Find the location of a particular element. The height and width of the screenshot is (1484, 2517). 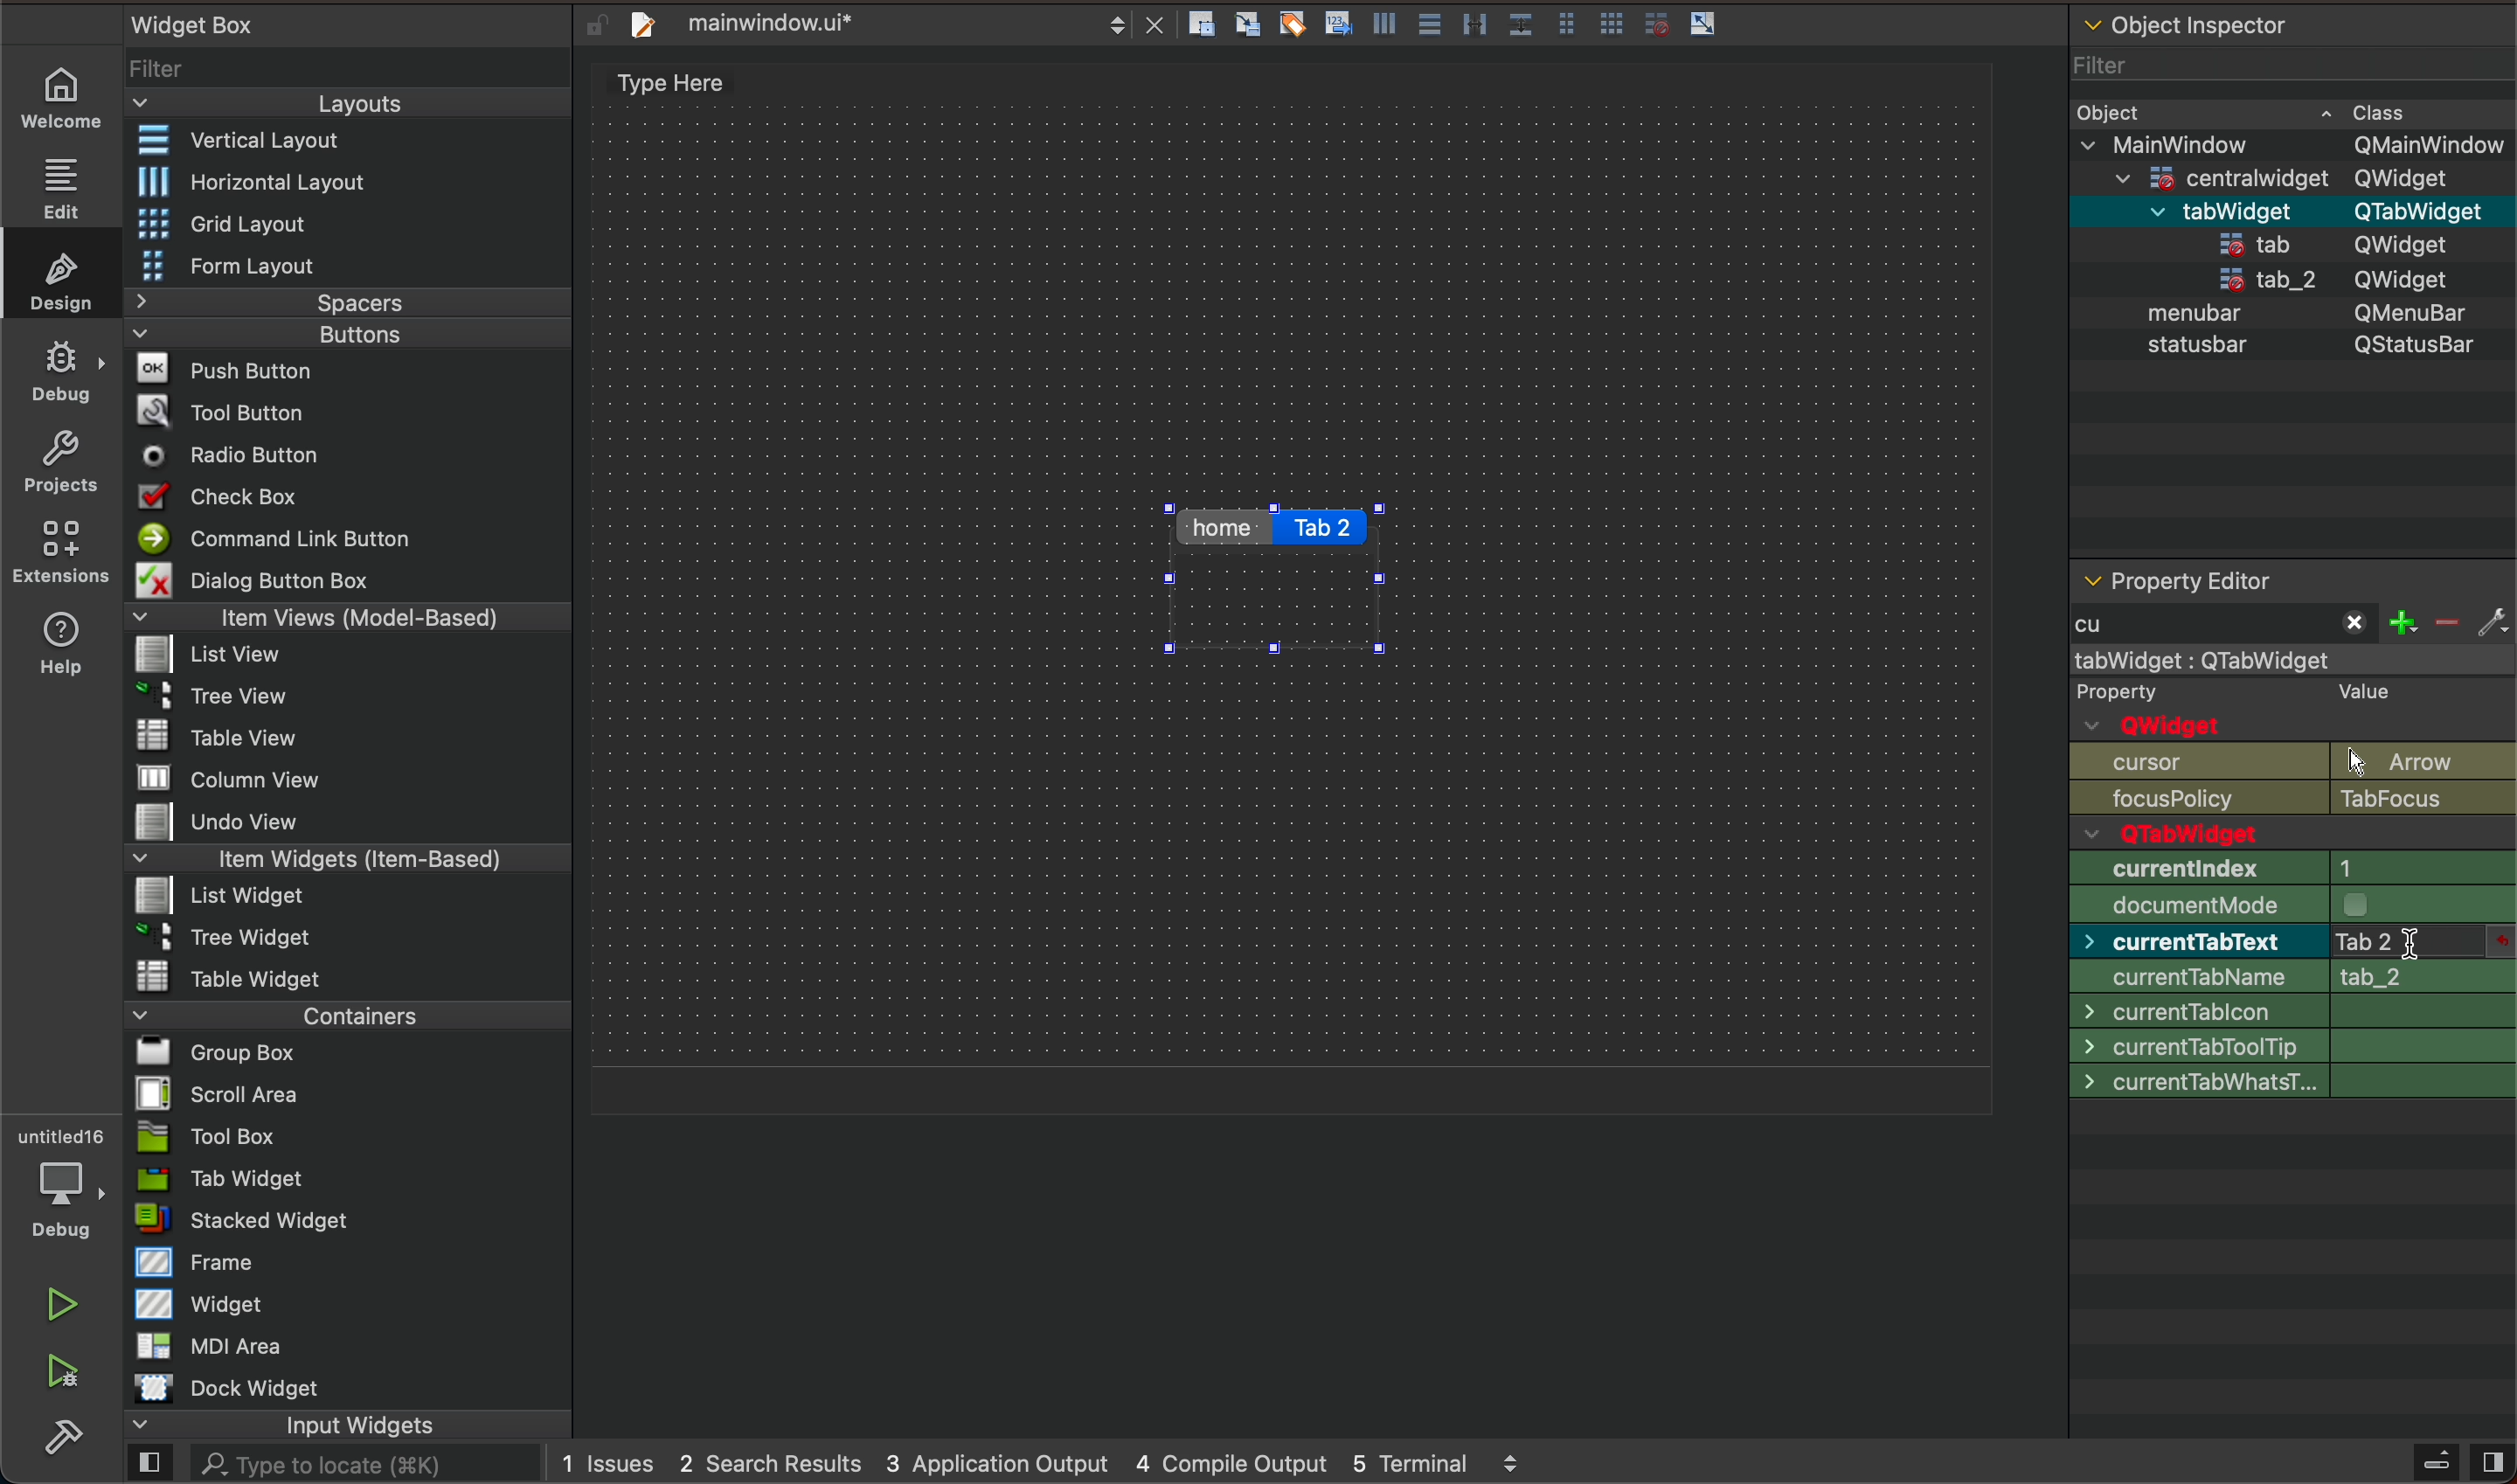

 Radio Button is located at coordinates (220, 455).